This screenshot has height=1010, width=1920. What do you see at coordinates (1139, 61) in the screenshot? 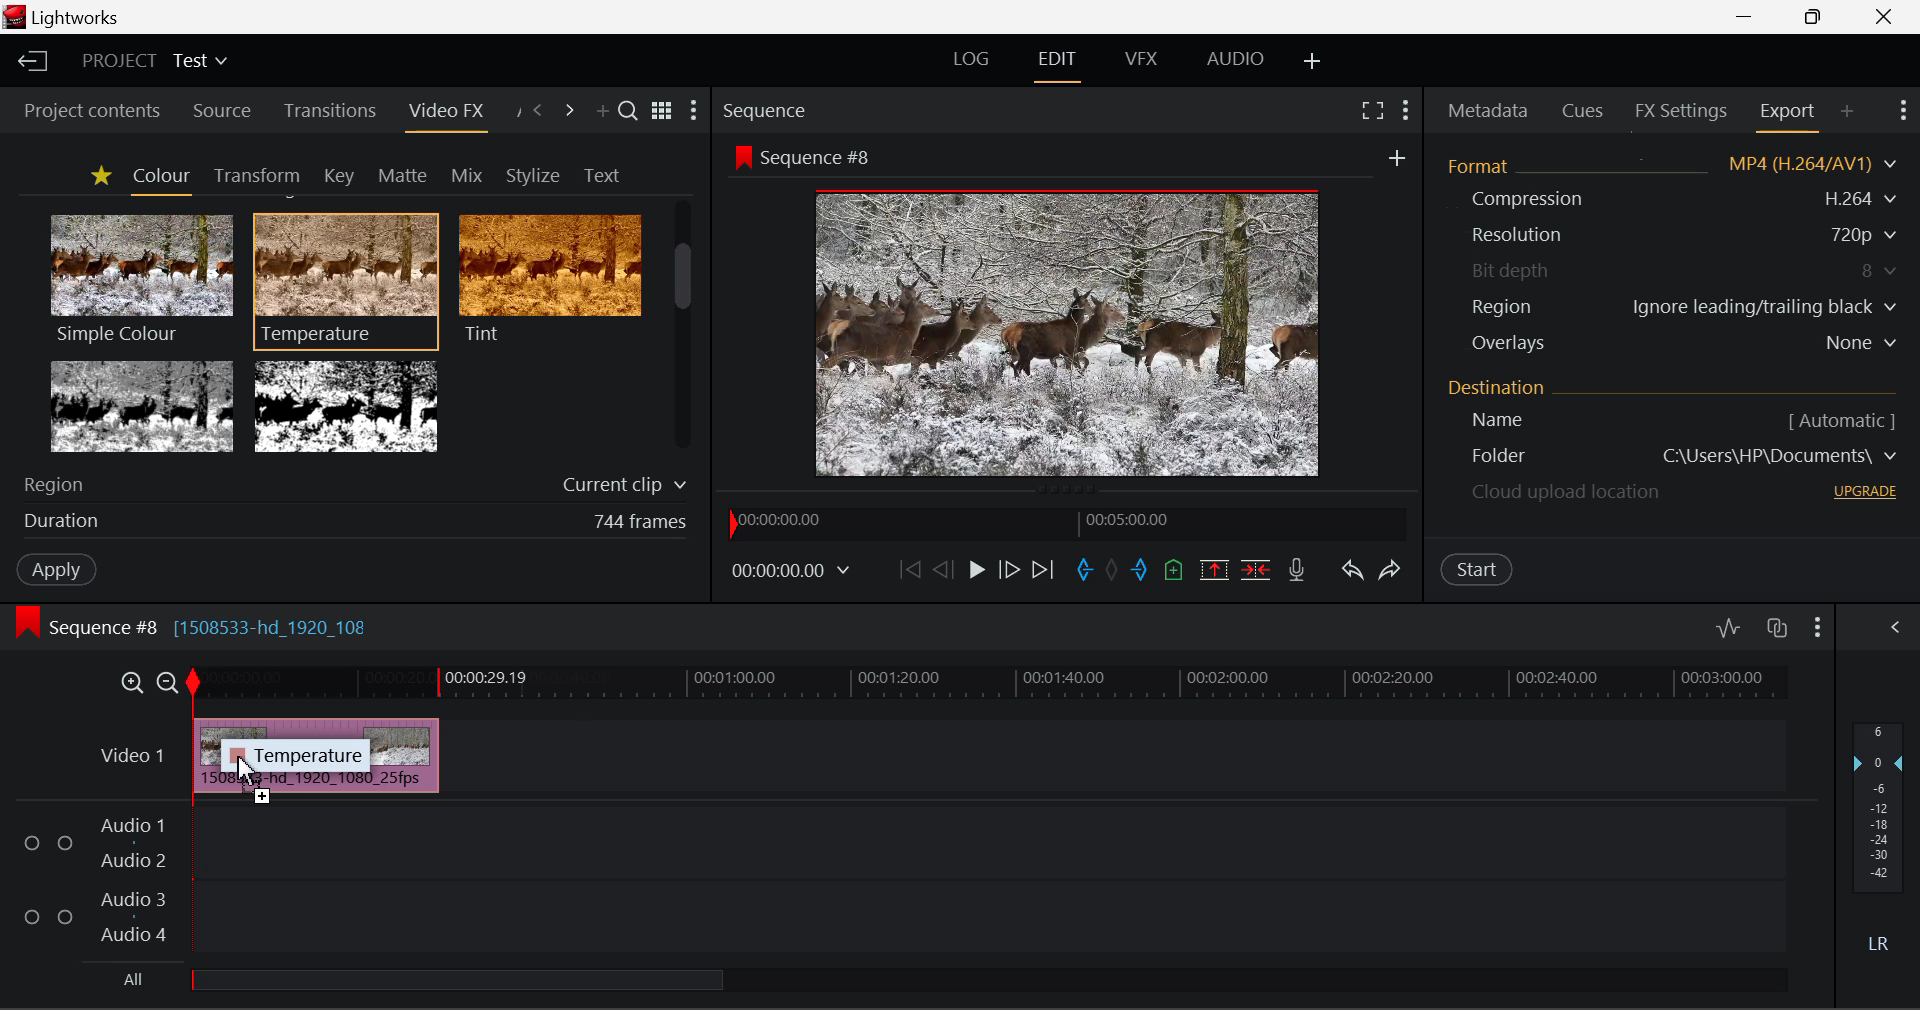
I see `VFX Layout` at bounding box center [1139, 61].